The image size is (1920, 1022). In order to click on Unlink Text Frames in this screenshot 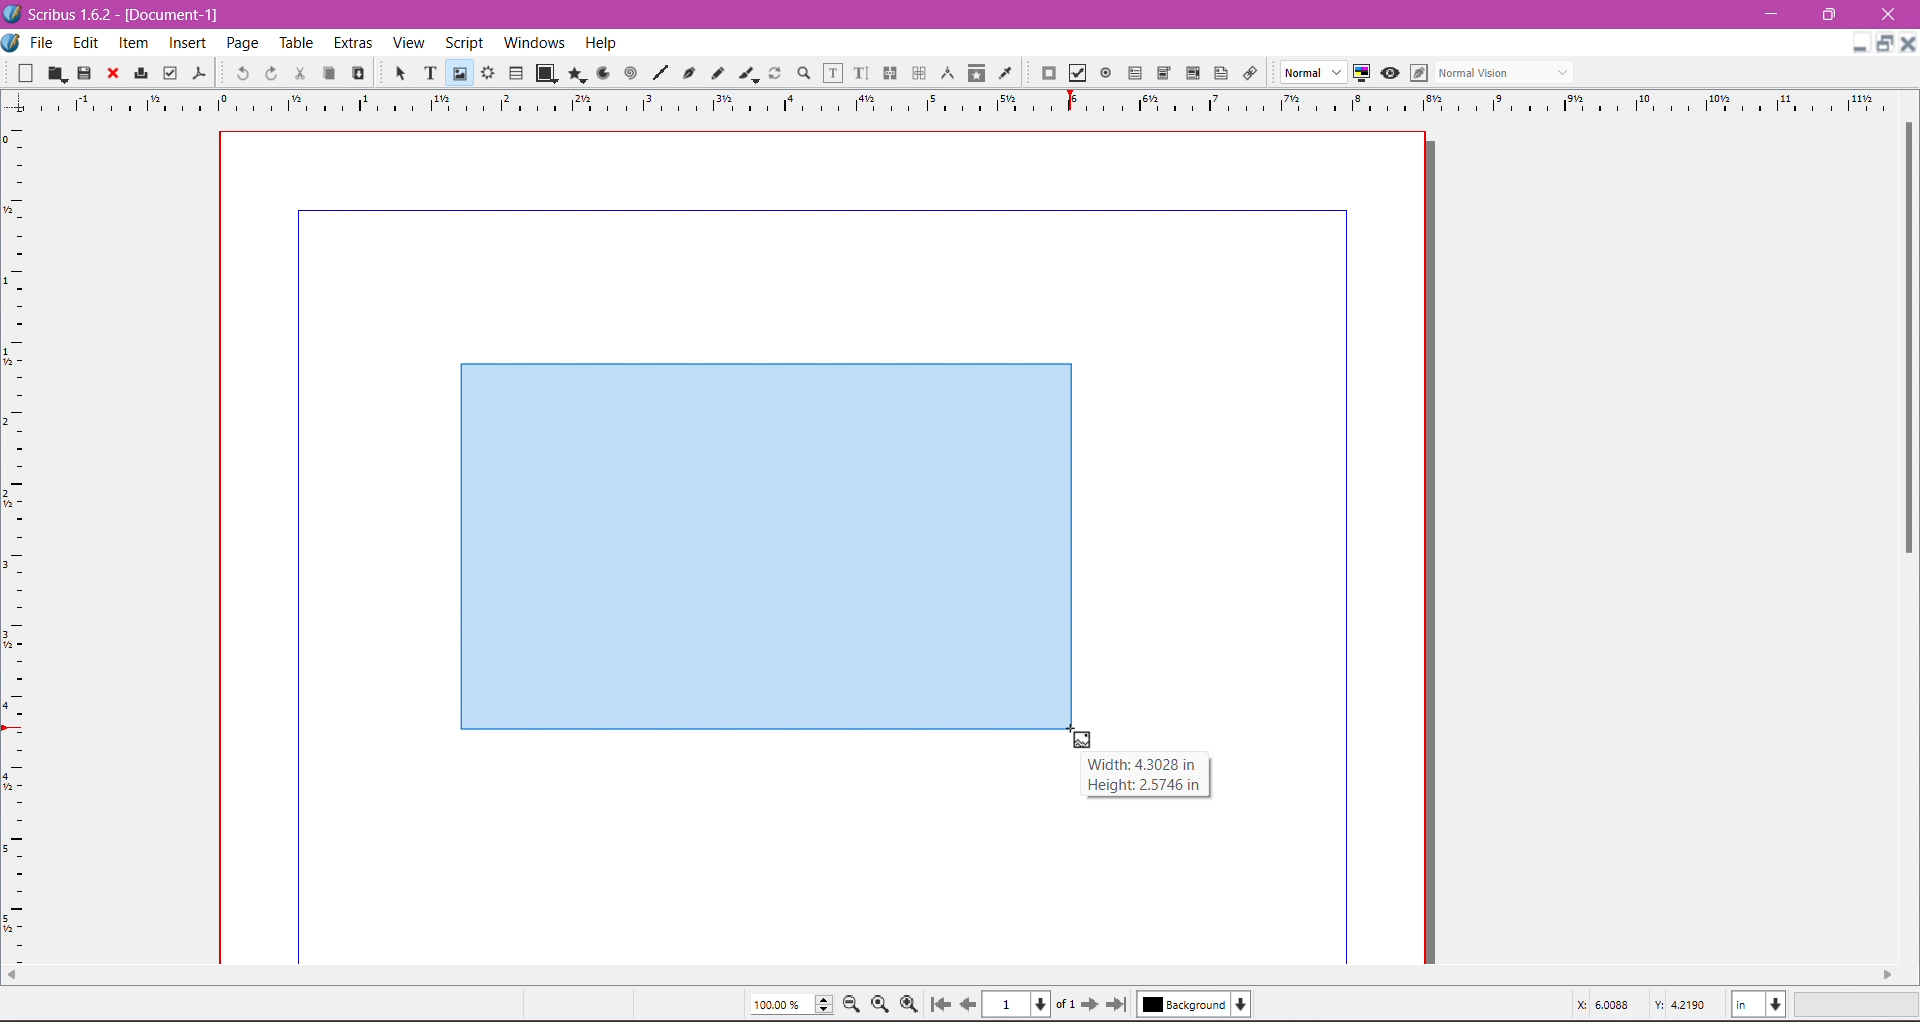, I will do `click(918, 73)`.